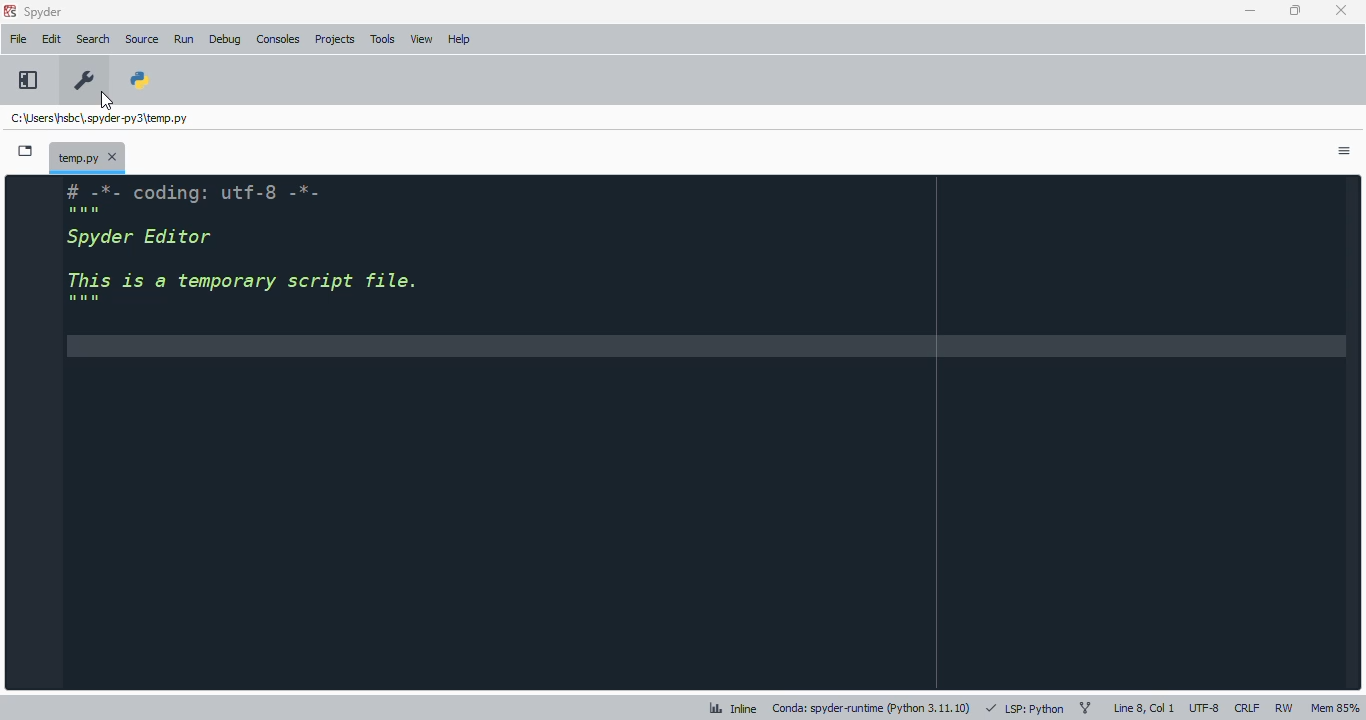 Image resolution: width=1366 pixels, height=720 pixels. I want to click on file, so click(19, 39).